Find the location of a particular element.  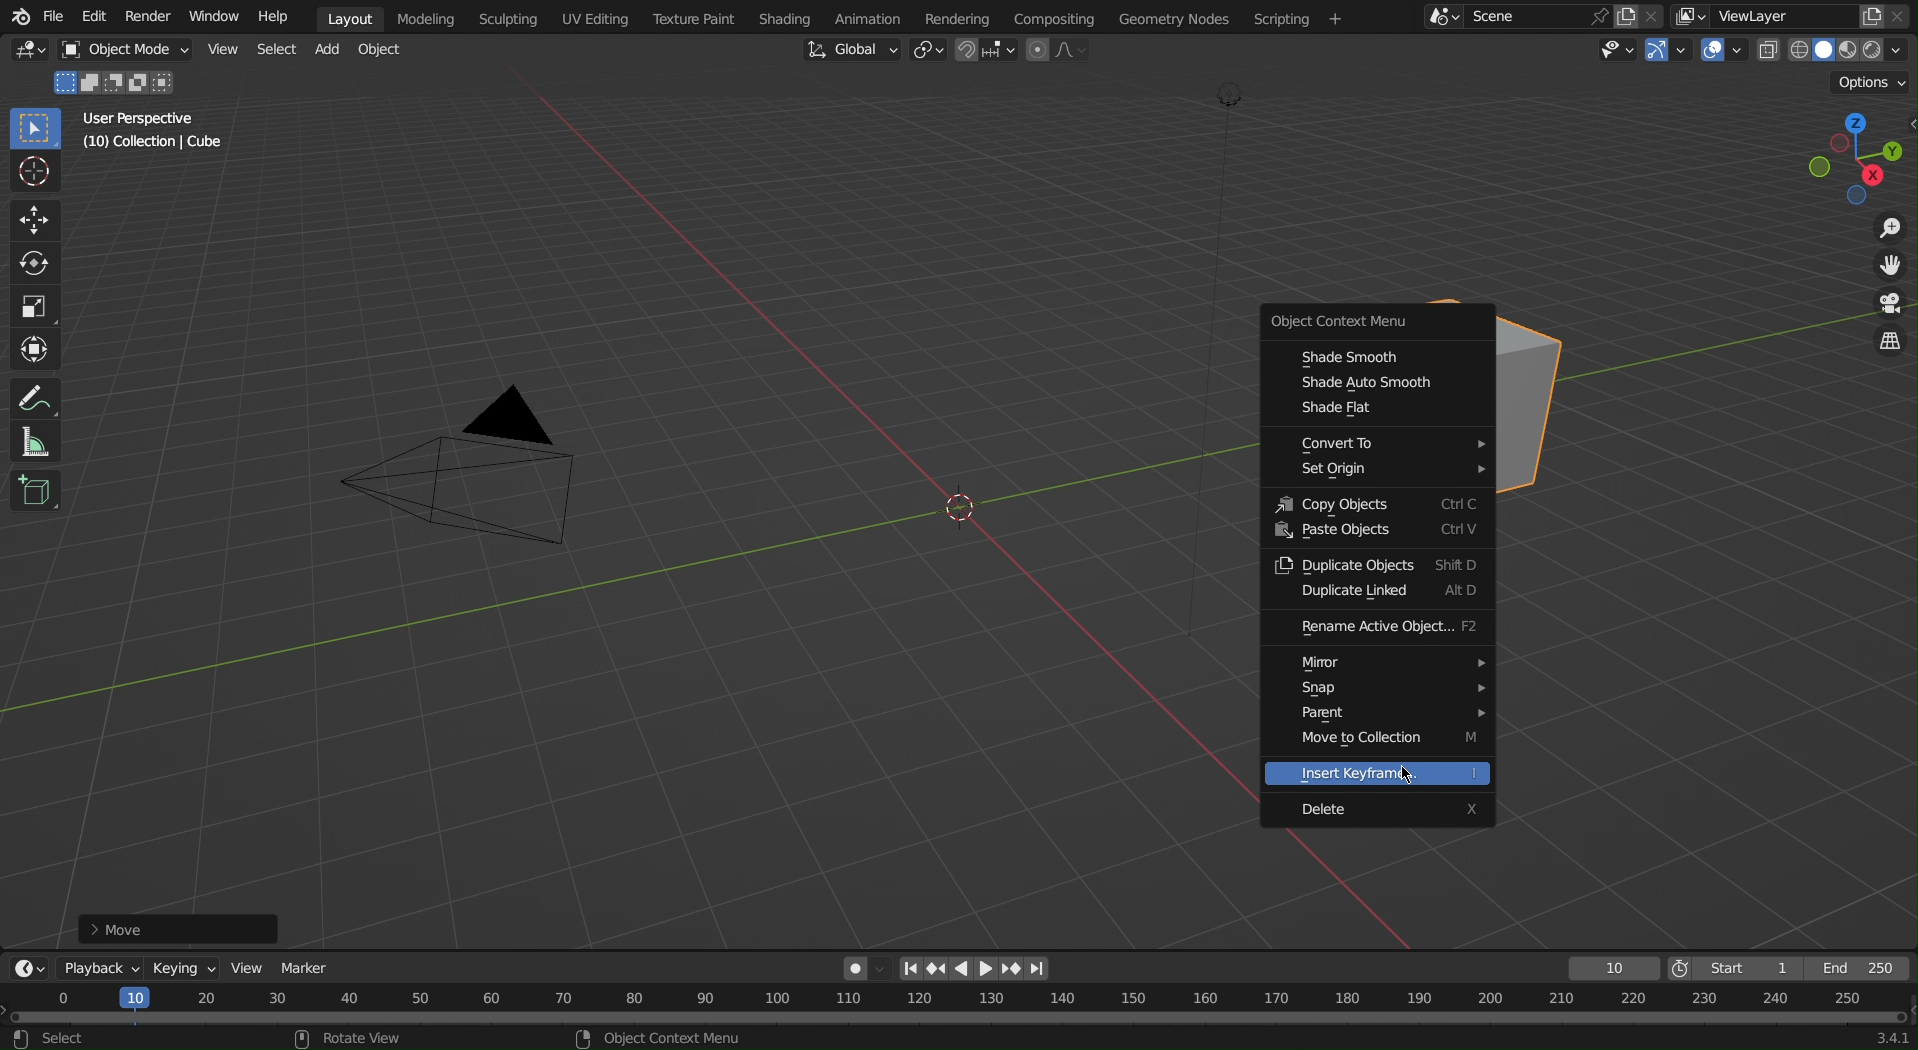

Rename Active Object is located at coordinates (1381, 628).